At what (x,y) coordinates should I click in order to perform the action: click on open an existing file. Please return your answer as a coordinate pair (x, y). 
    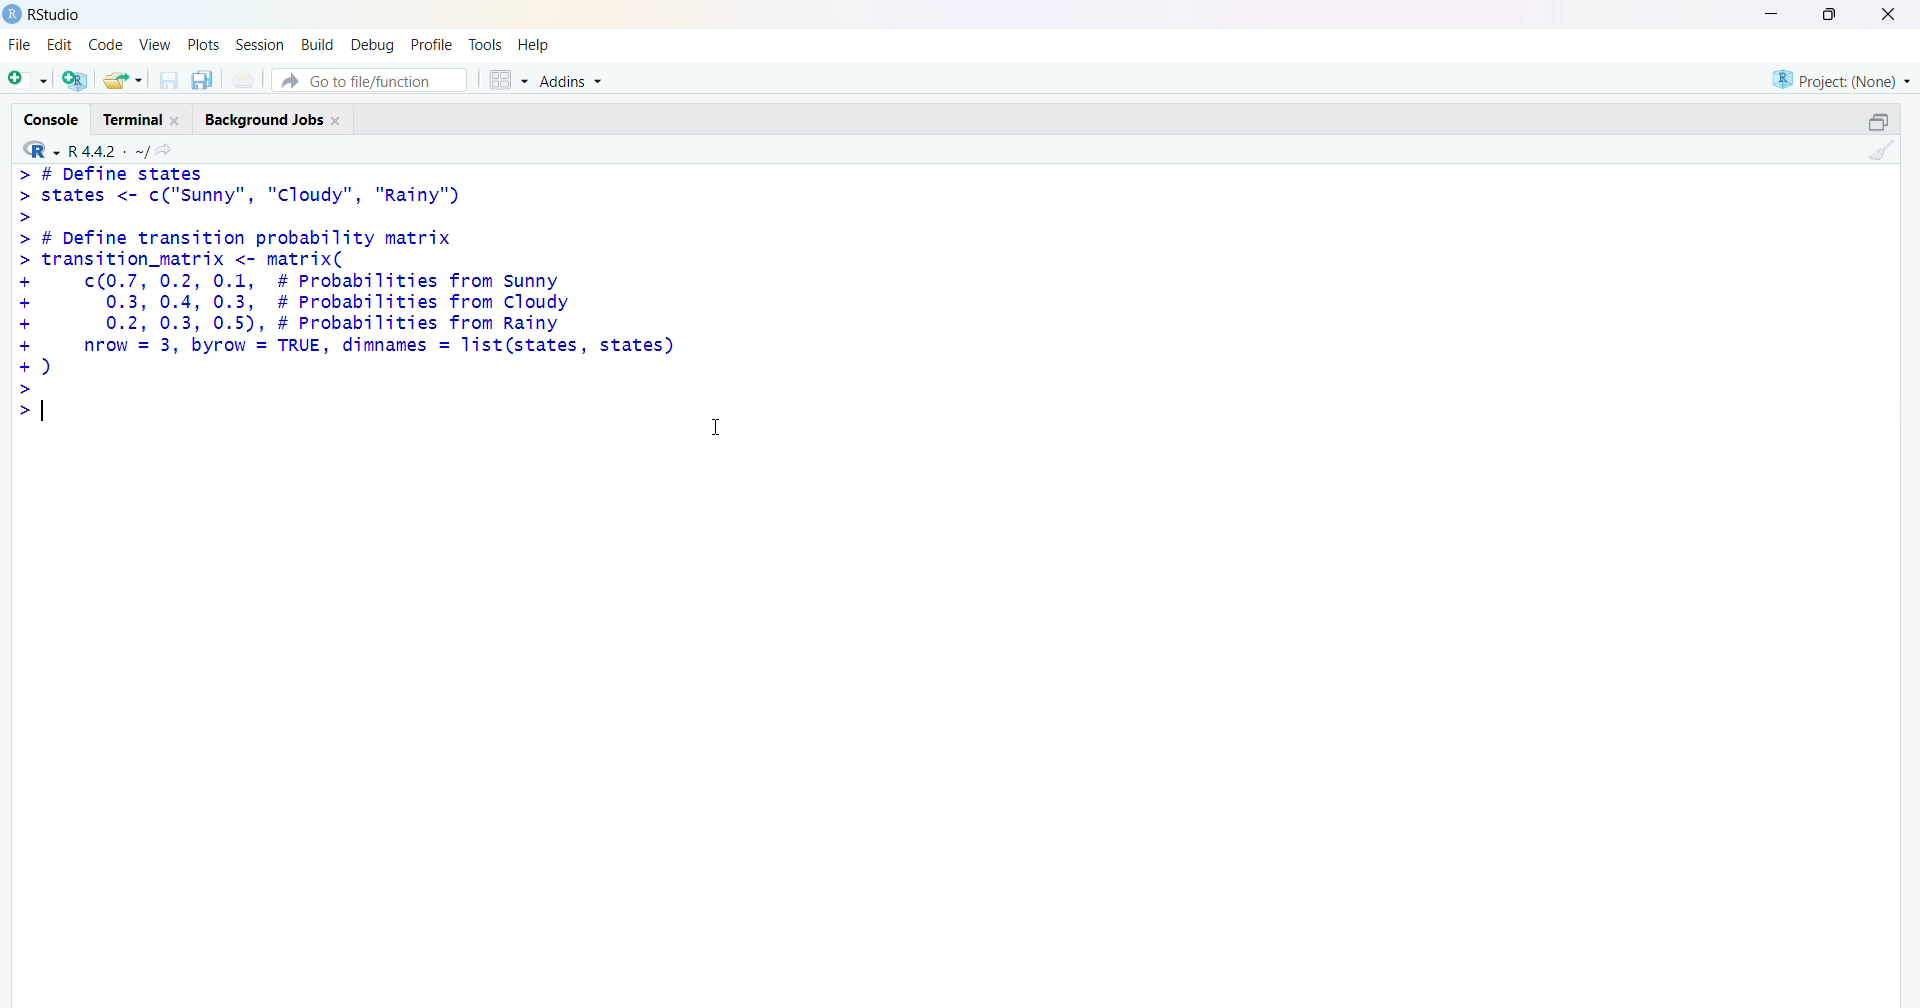
    Looking at the image, I should click on (123, 79).